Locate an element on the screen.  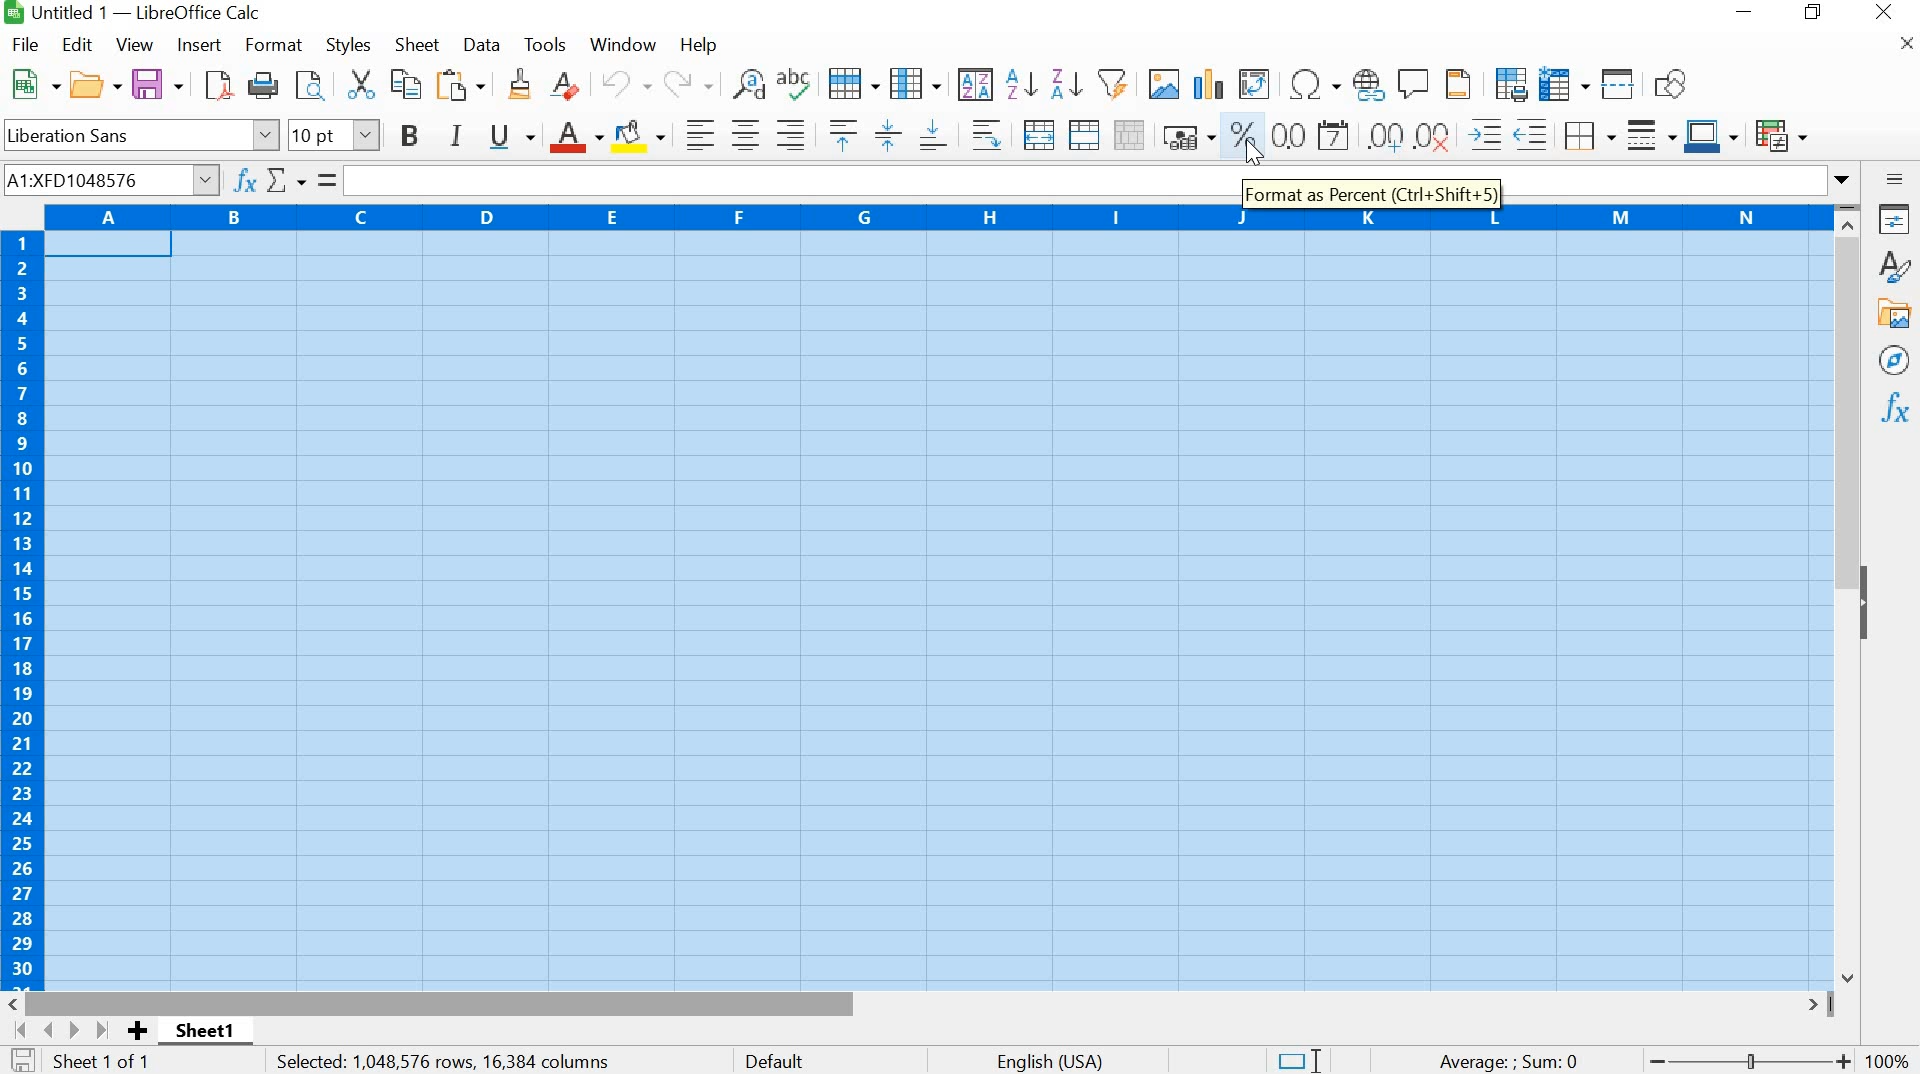
Navigator is located at coordinates (1895, 359).